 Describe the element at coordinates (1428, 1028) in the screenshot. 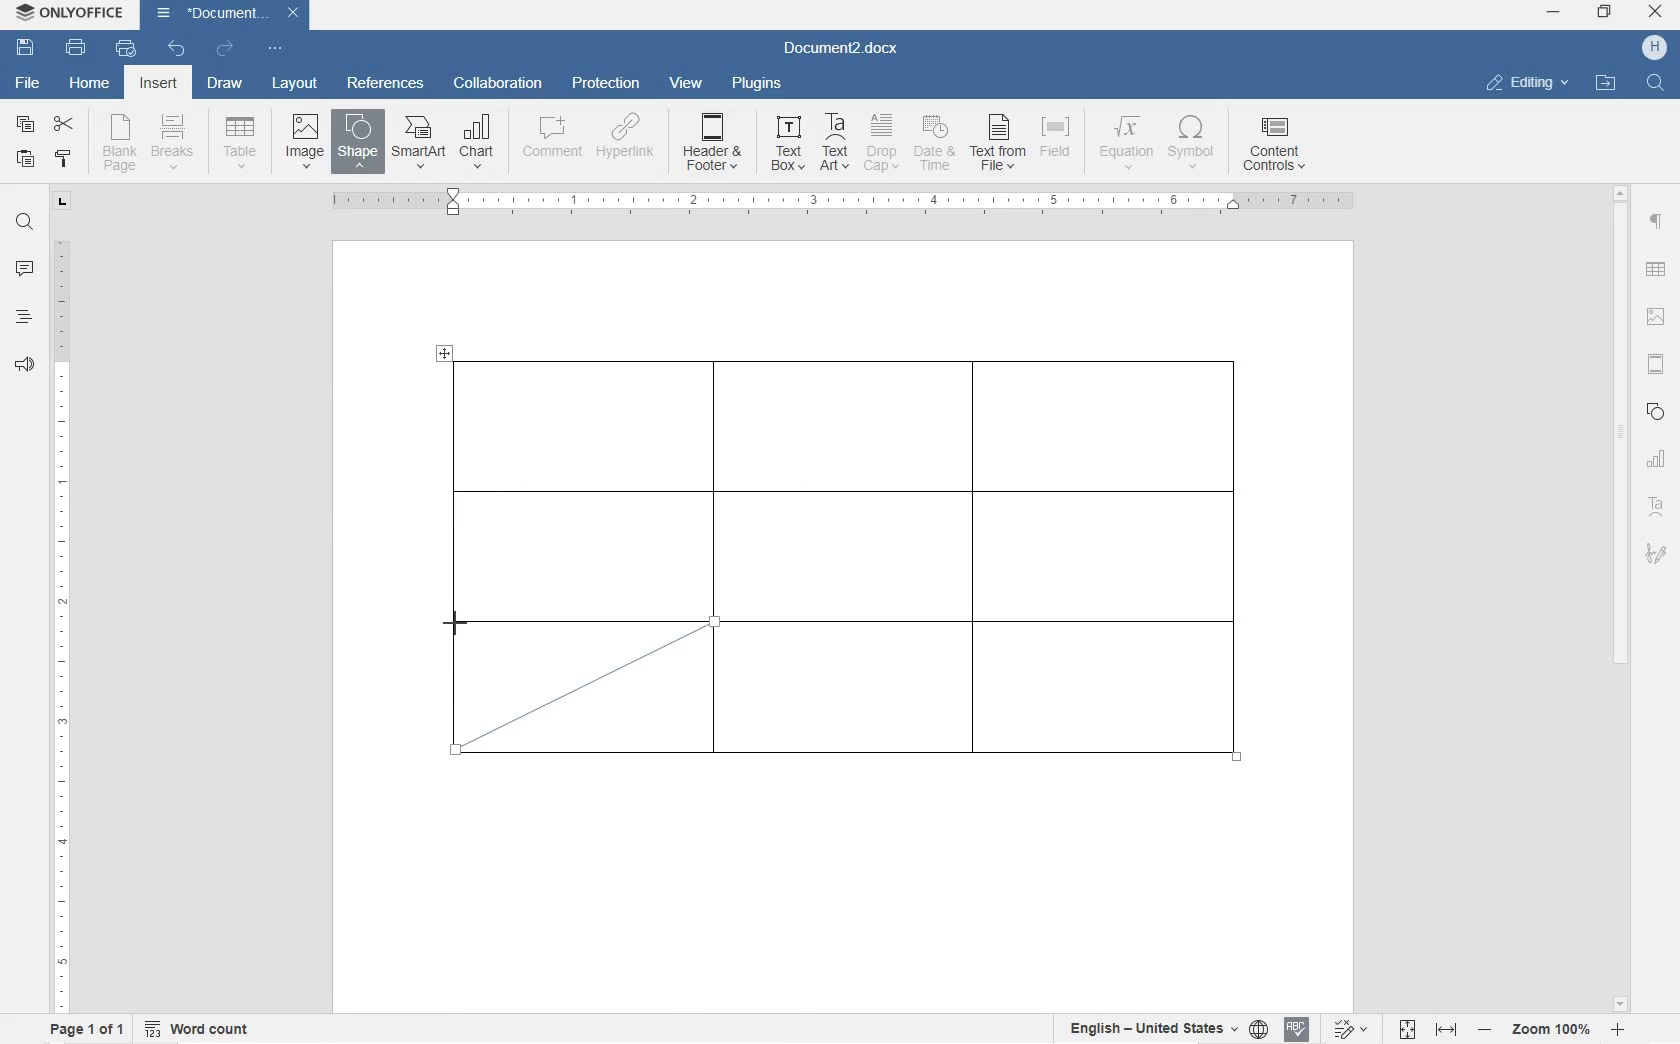

I see `fit to page or width` at that location.